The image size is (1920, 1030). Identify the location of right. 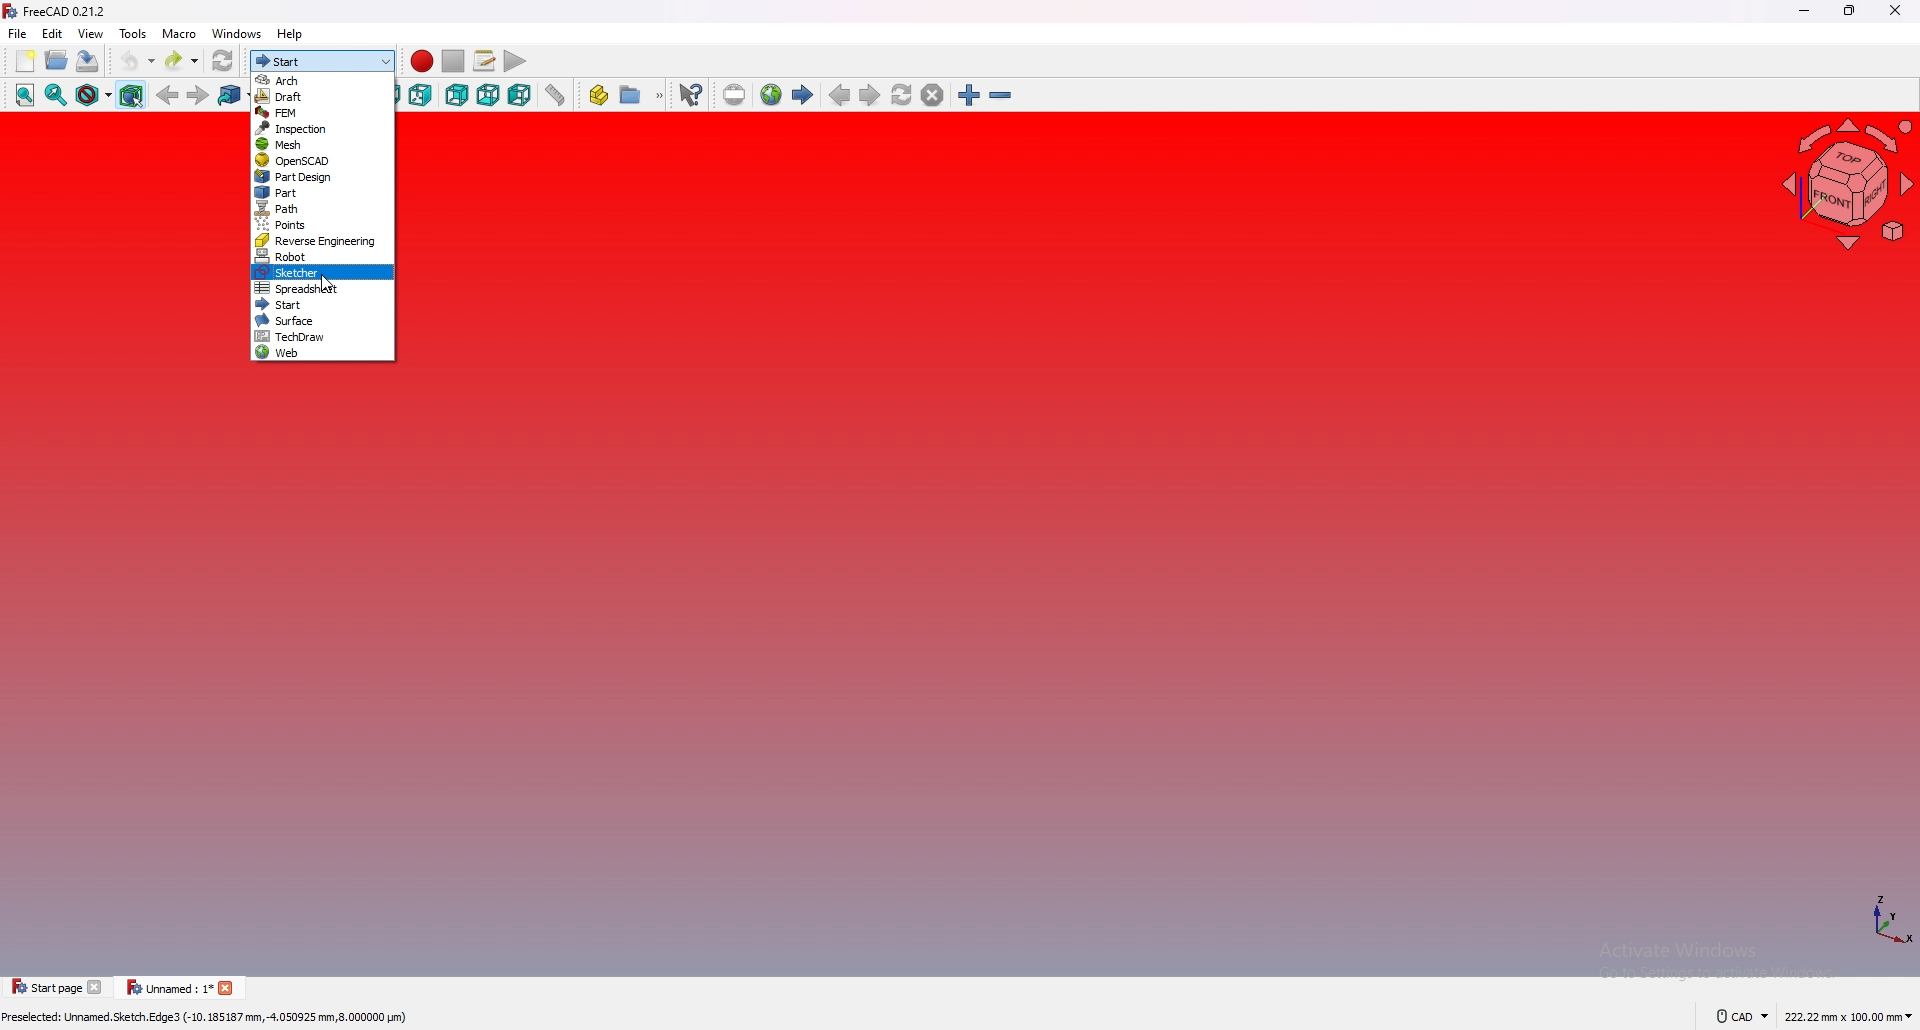
(420, 95).